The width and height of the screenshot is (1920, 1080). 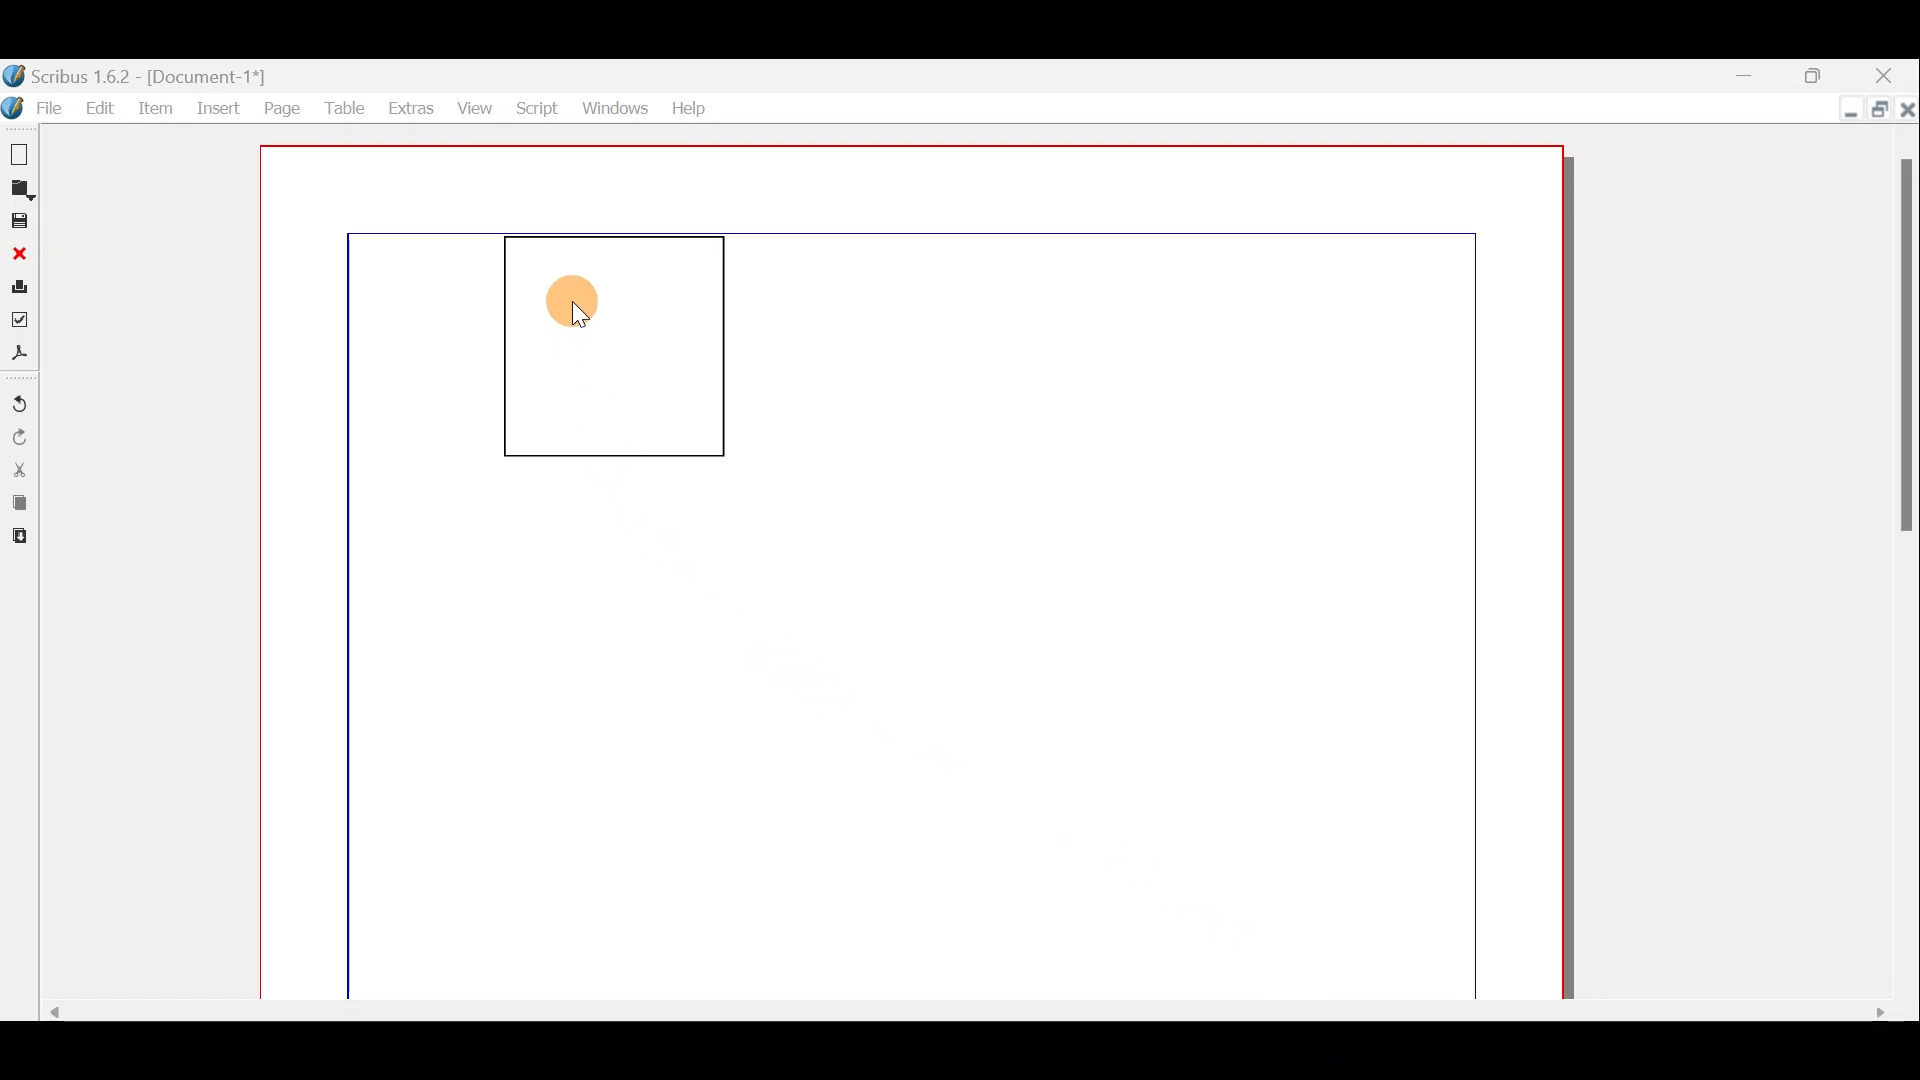 I want to click on Close, so click(x=1889, y=72).